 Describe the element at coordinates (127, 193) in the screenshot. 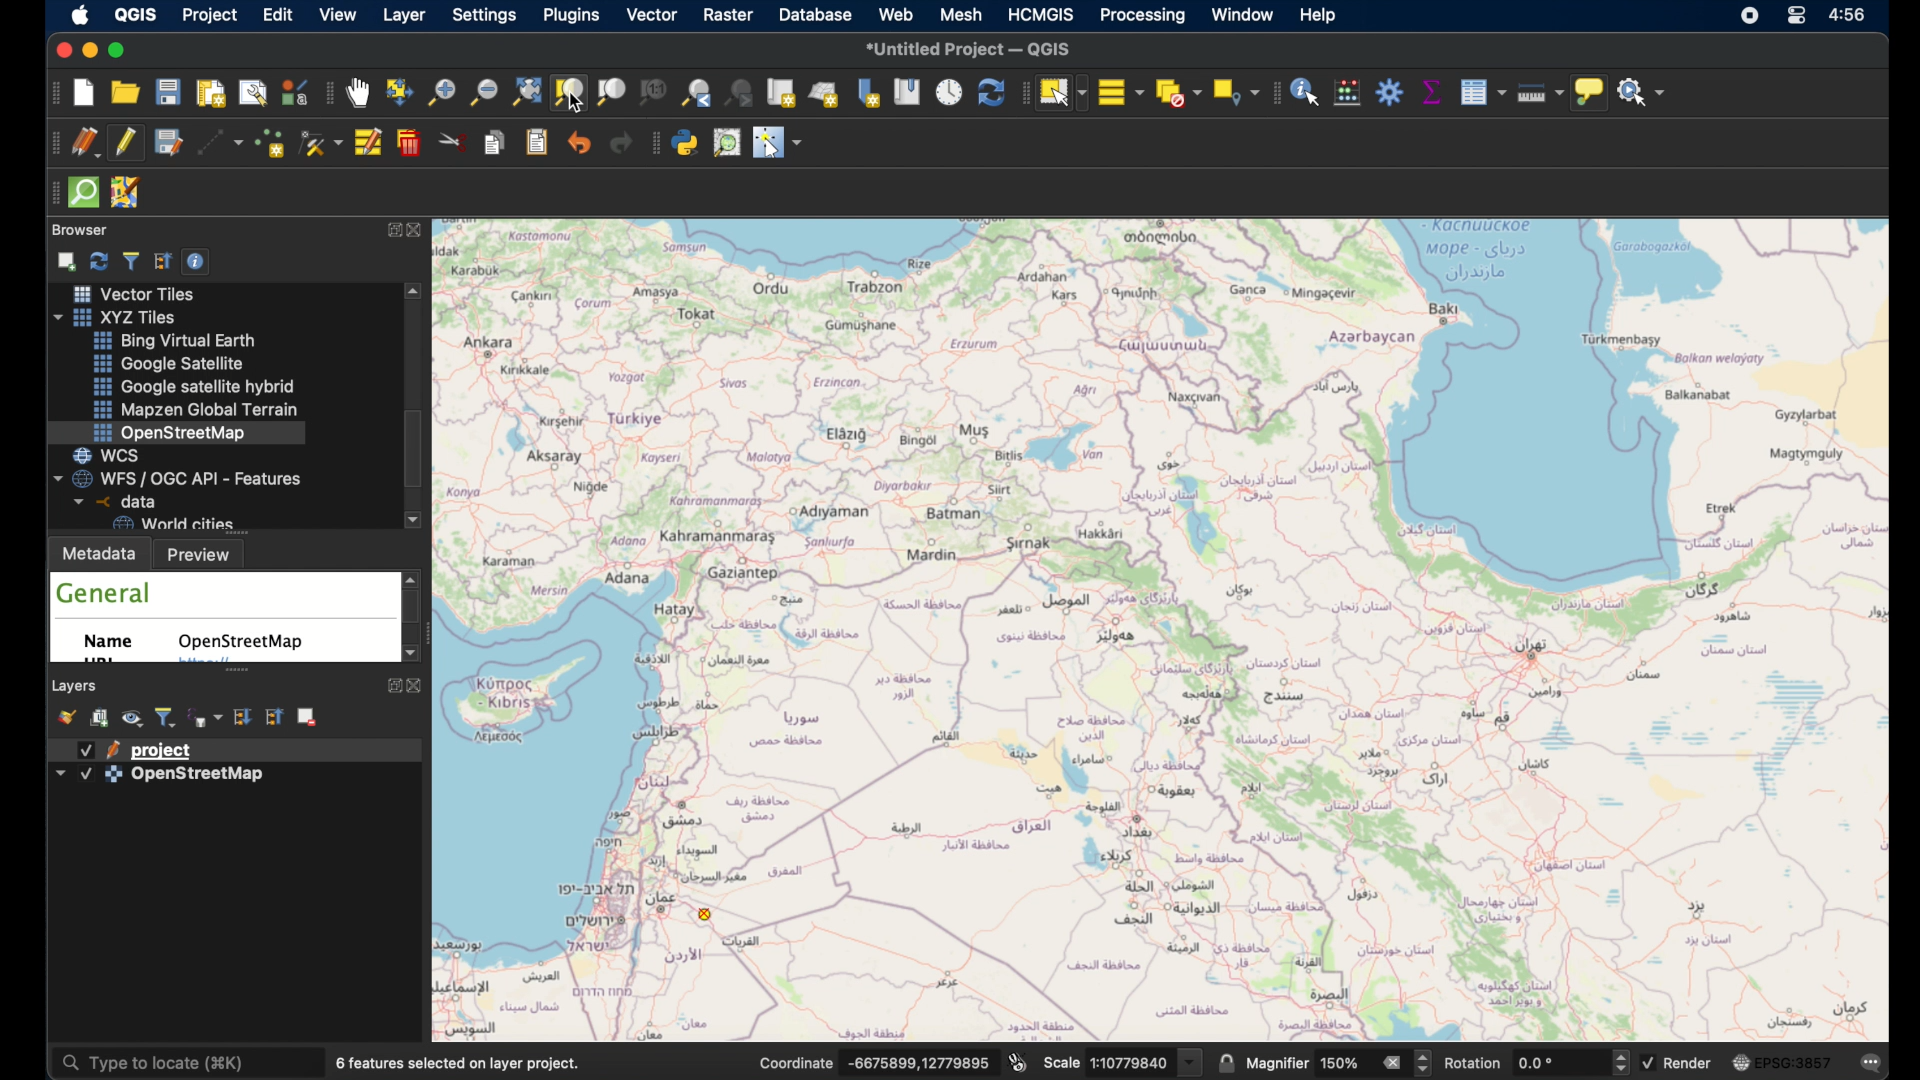

I see `josh remote` at that location.